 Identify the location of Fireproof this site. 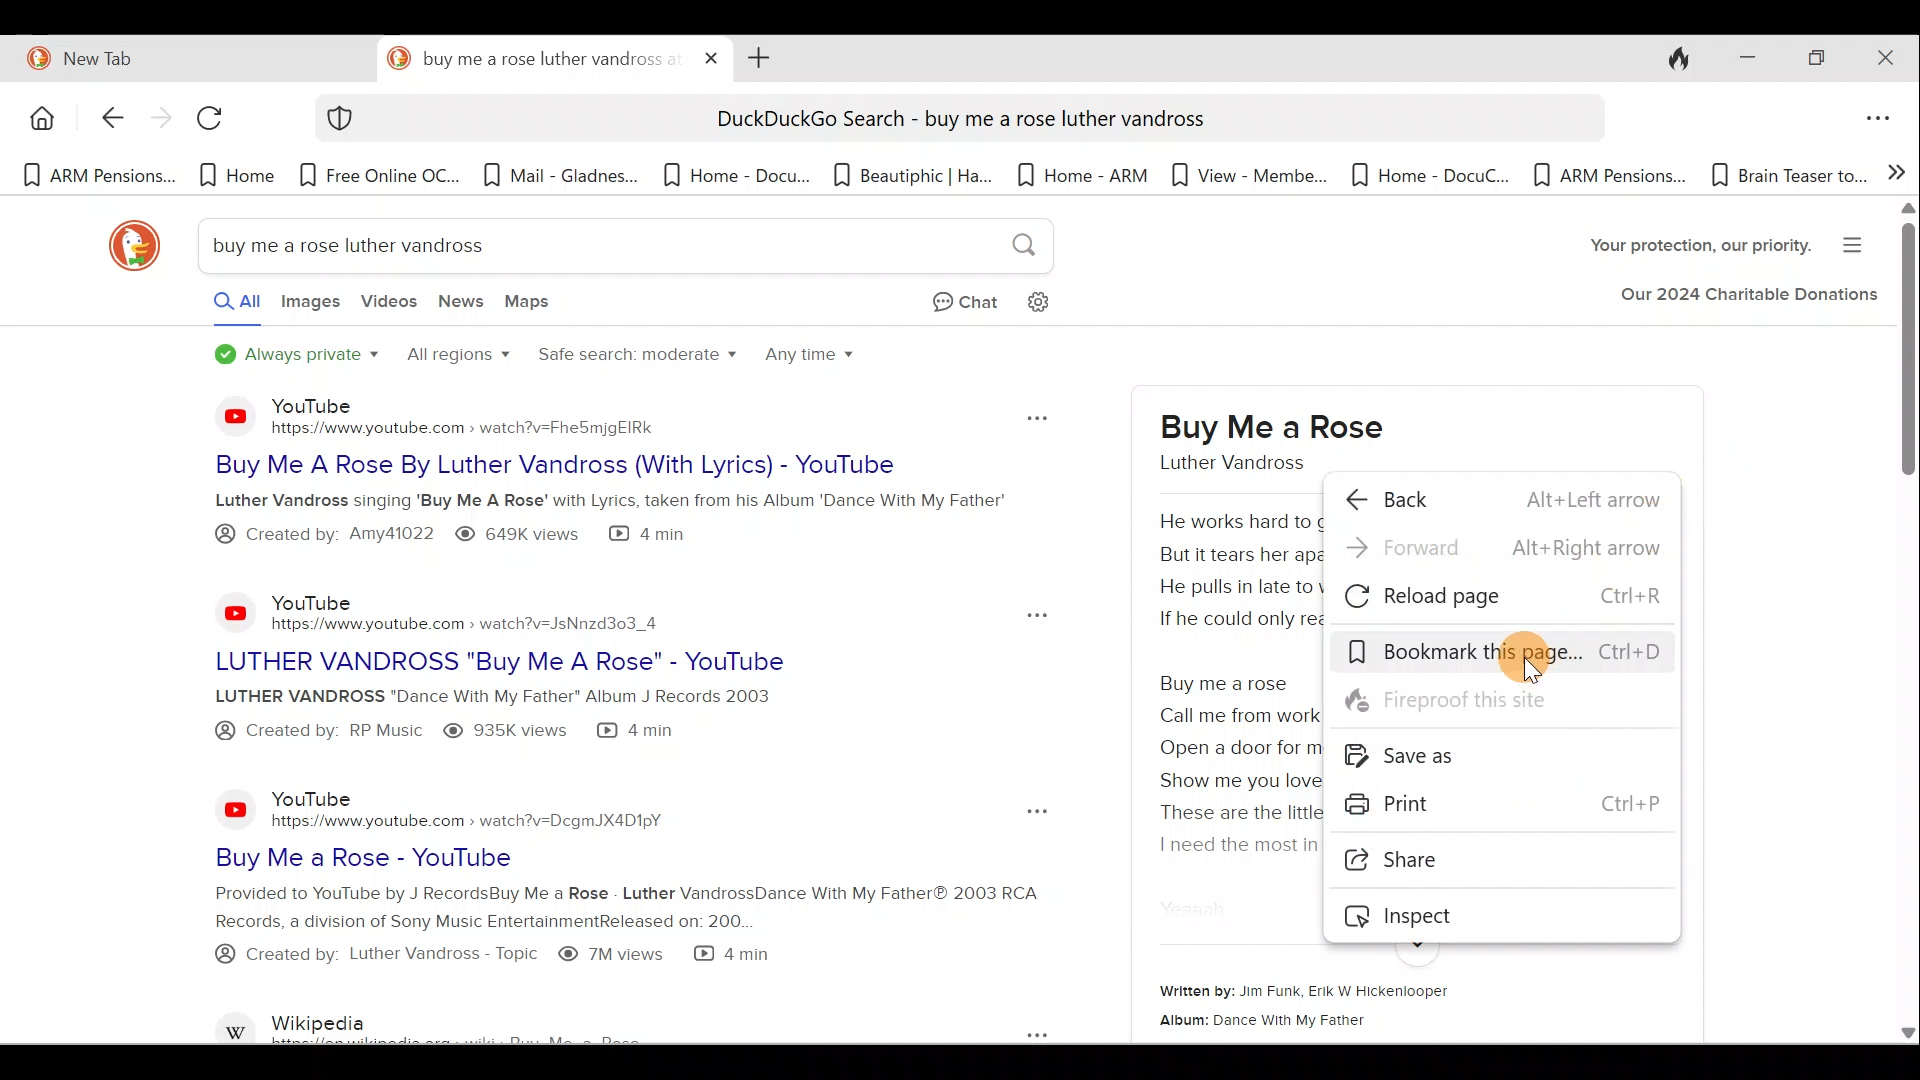
(1498, 707).